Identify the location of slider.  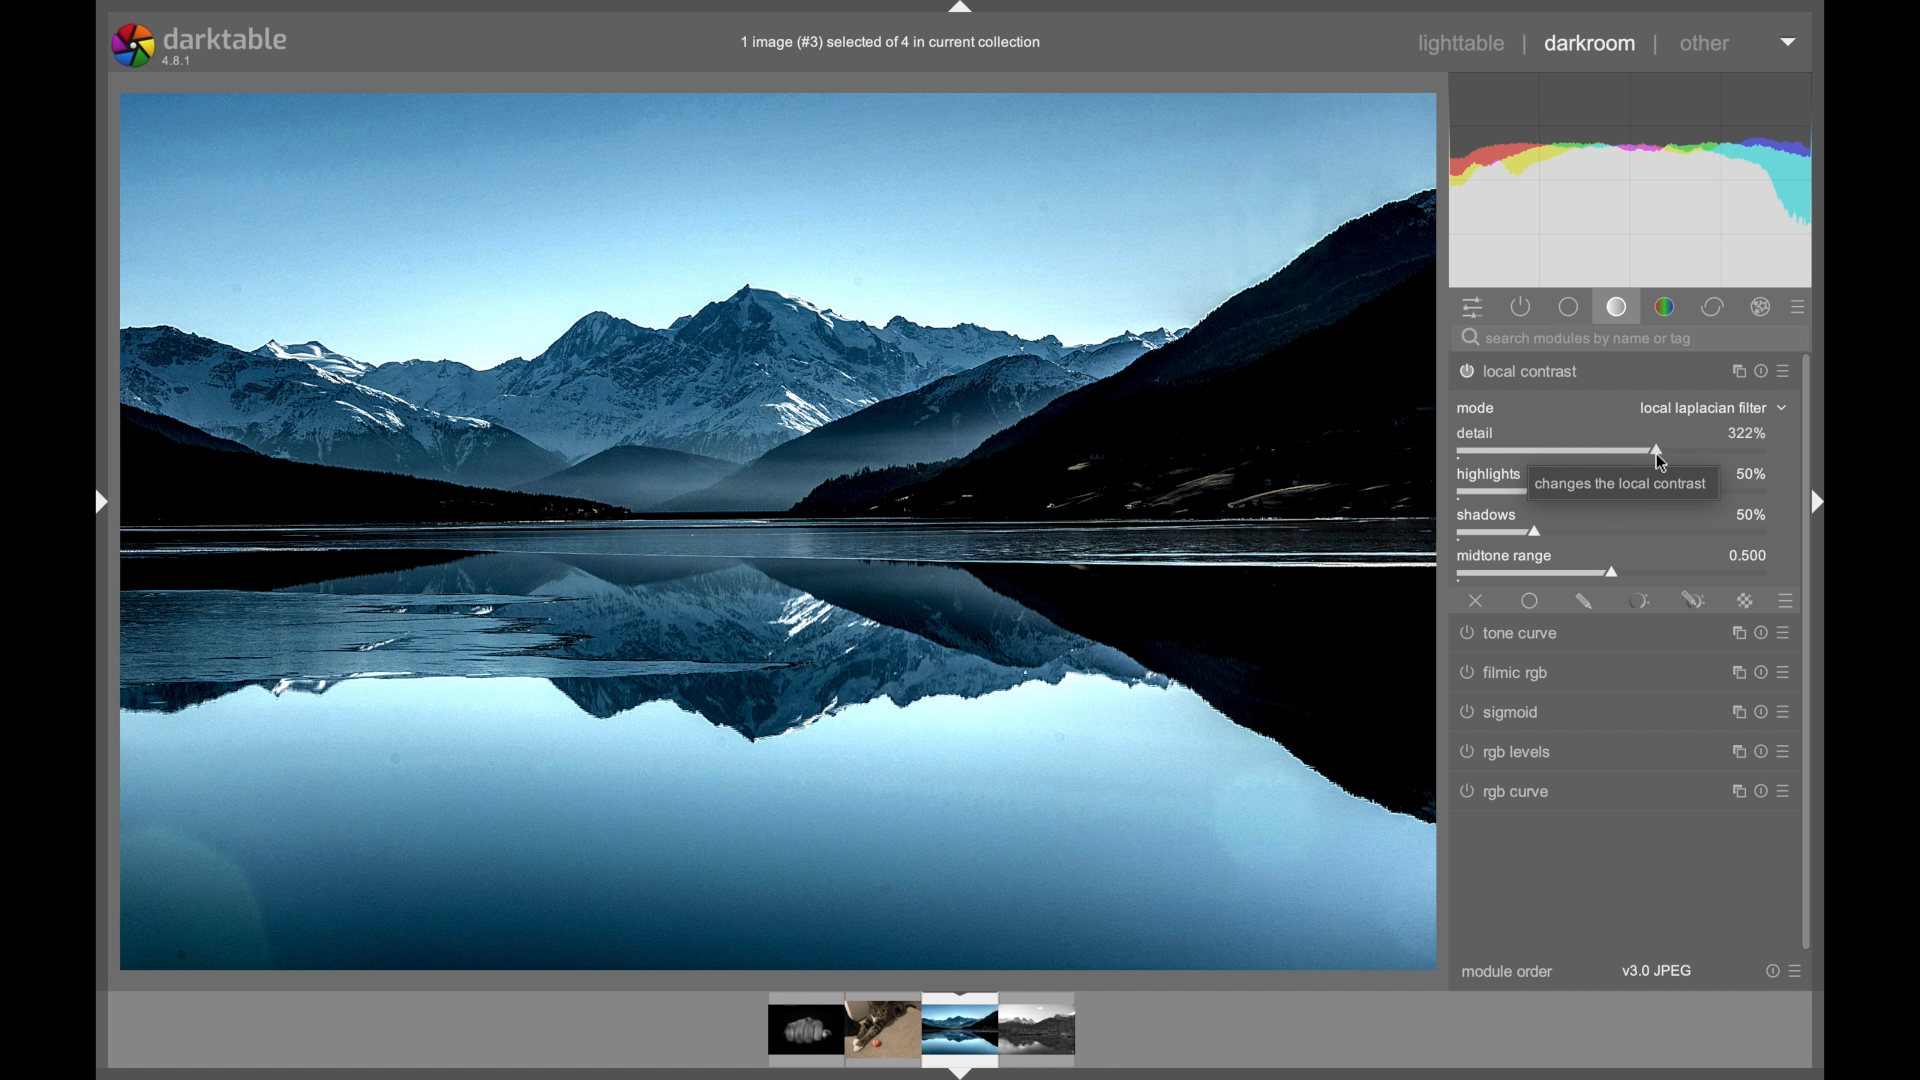
(1499, 532).